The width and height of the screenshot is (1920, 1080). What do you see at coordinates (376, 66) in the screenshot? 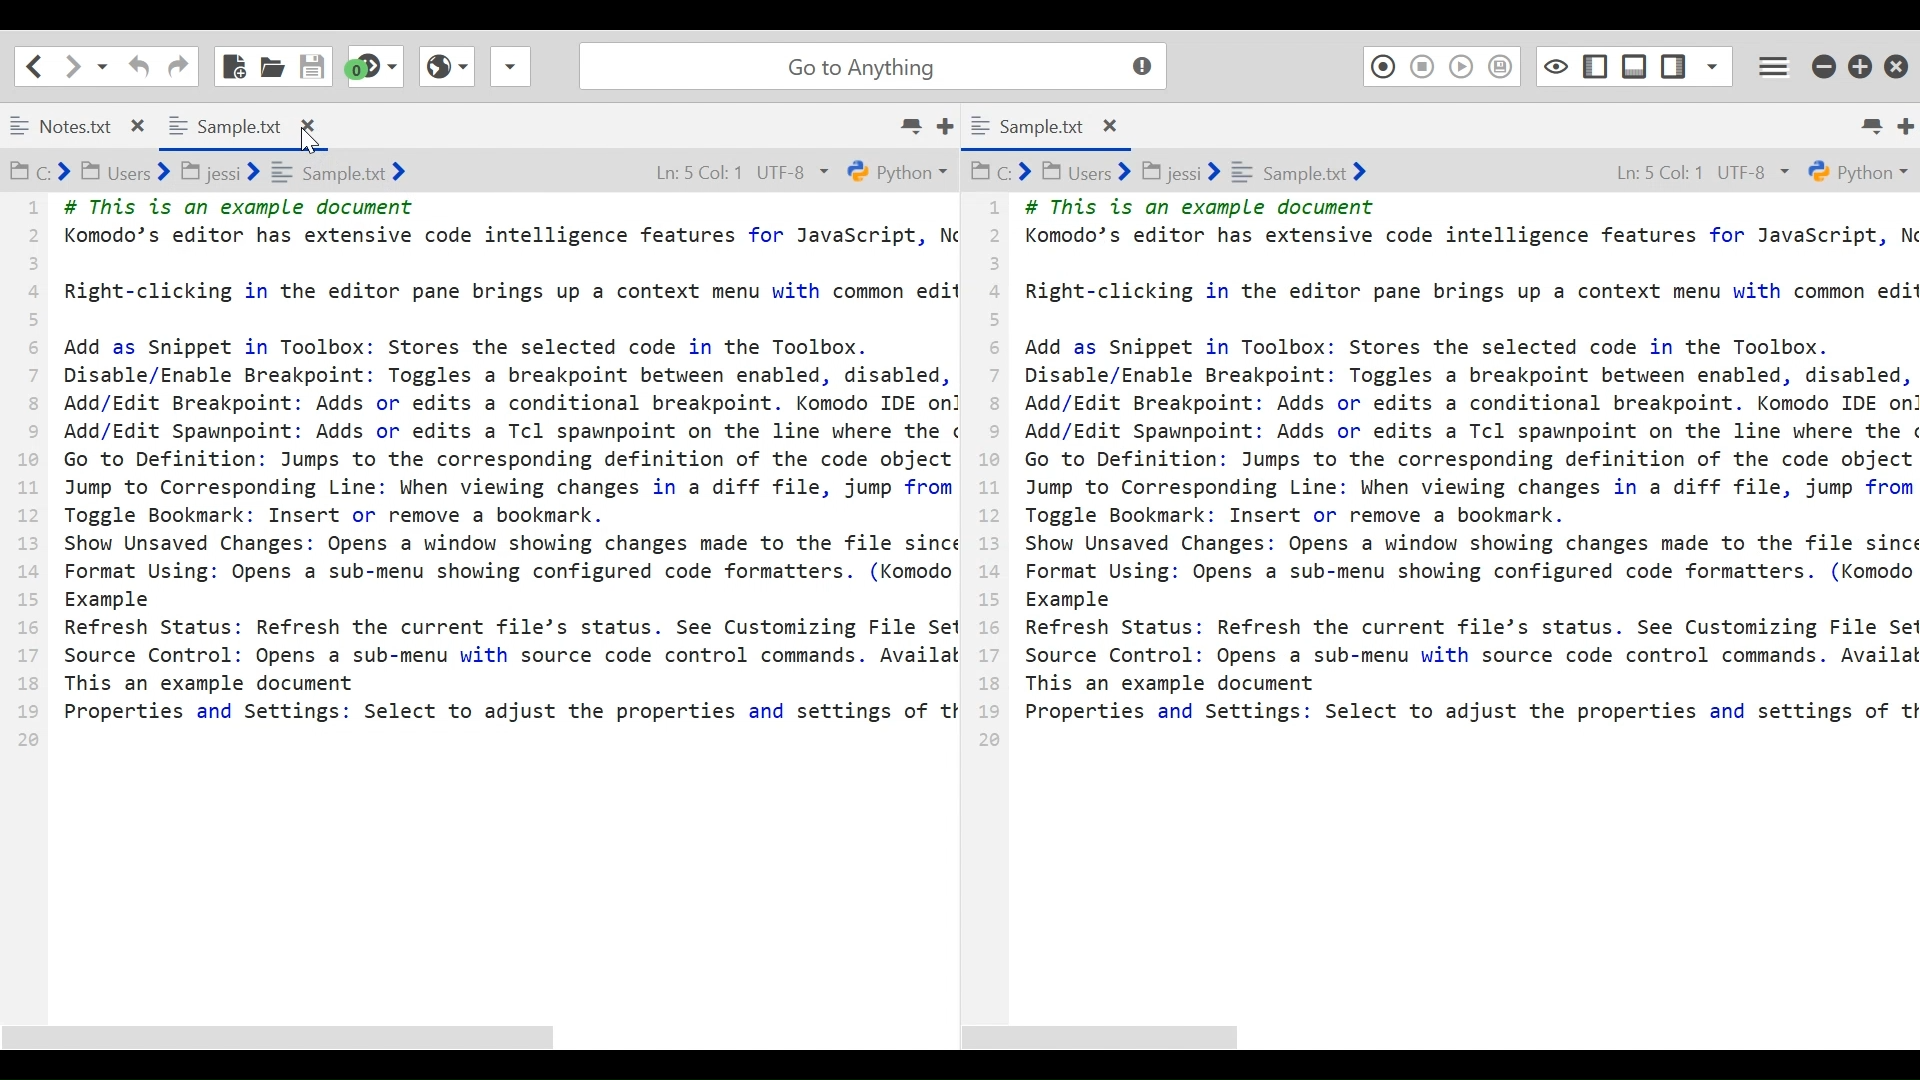
I see `Jump to the next syntax checking result` at bounding box center [376, 66].